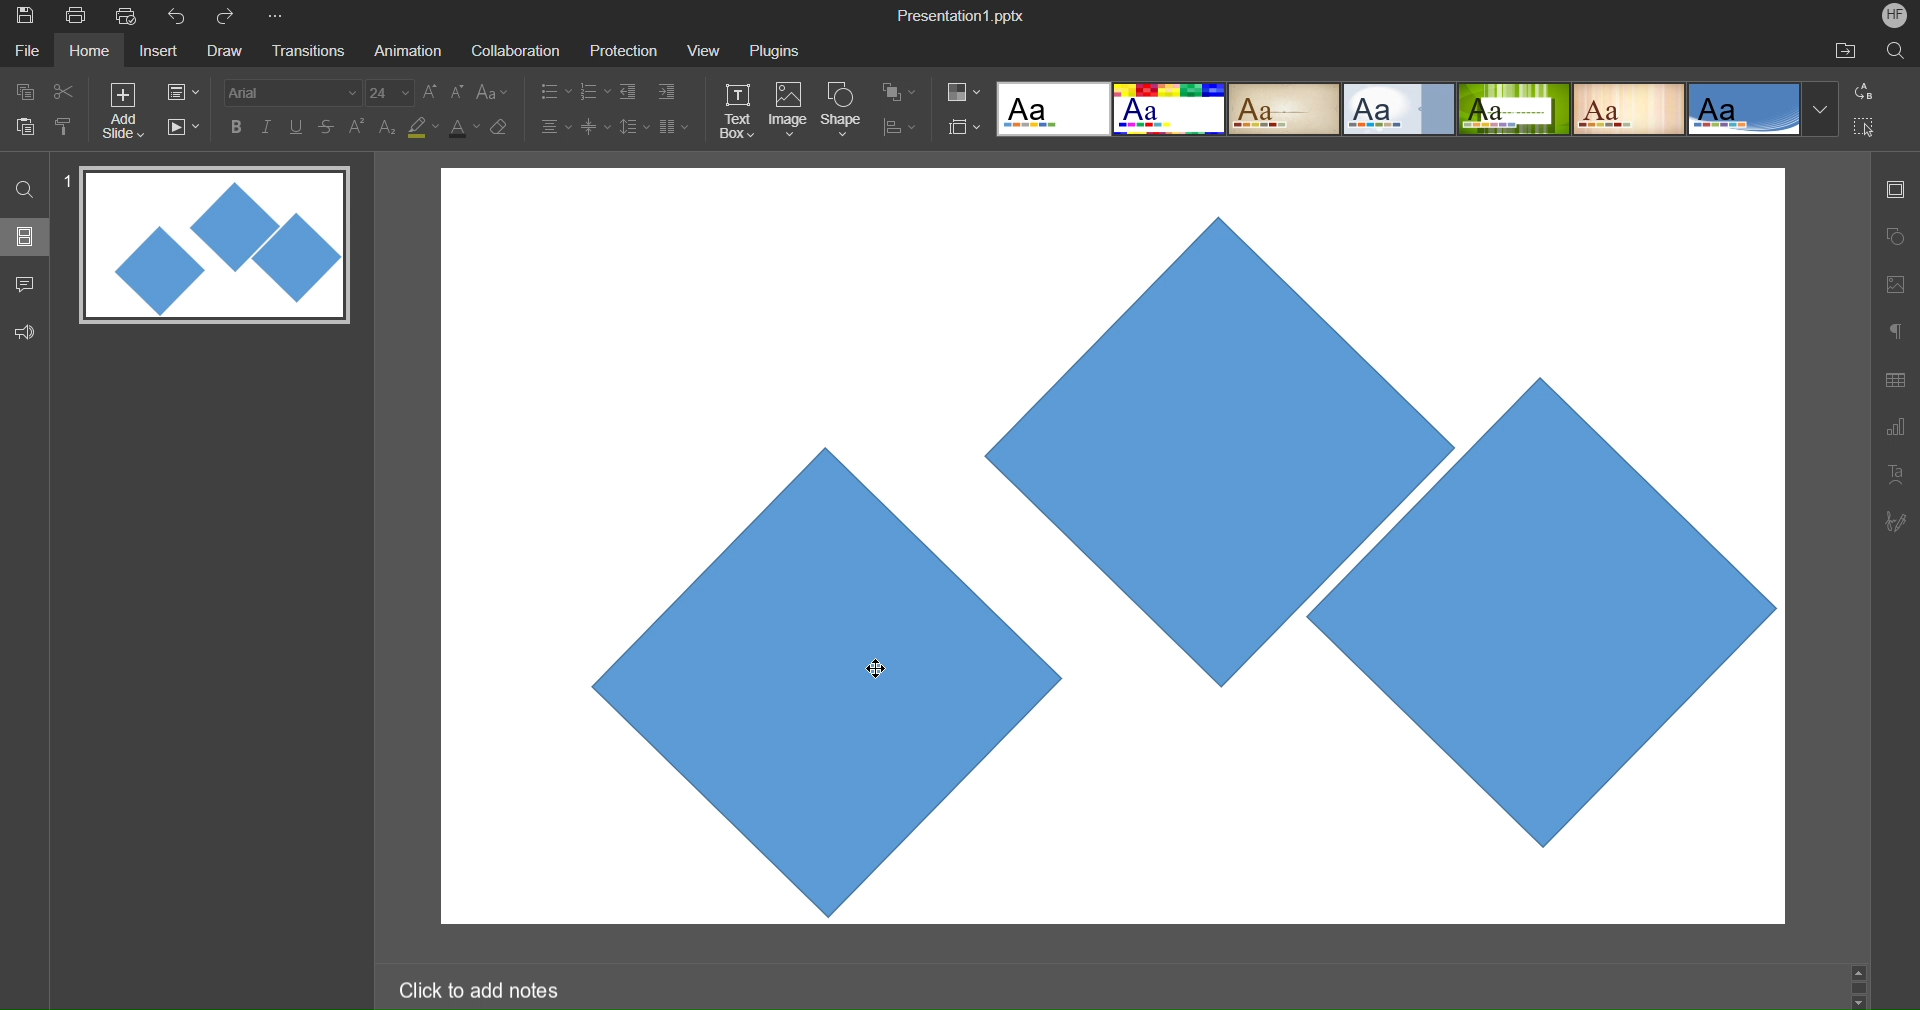 Image resolution: width=1920 pixels, height=1010 pixels. Describe the element at coordinates (512, 51) in the screenshot. I see `Collaboration` at that location.